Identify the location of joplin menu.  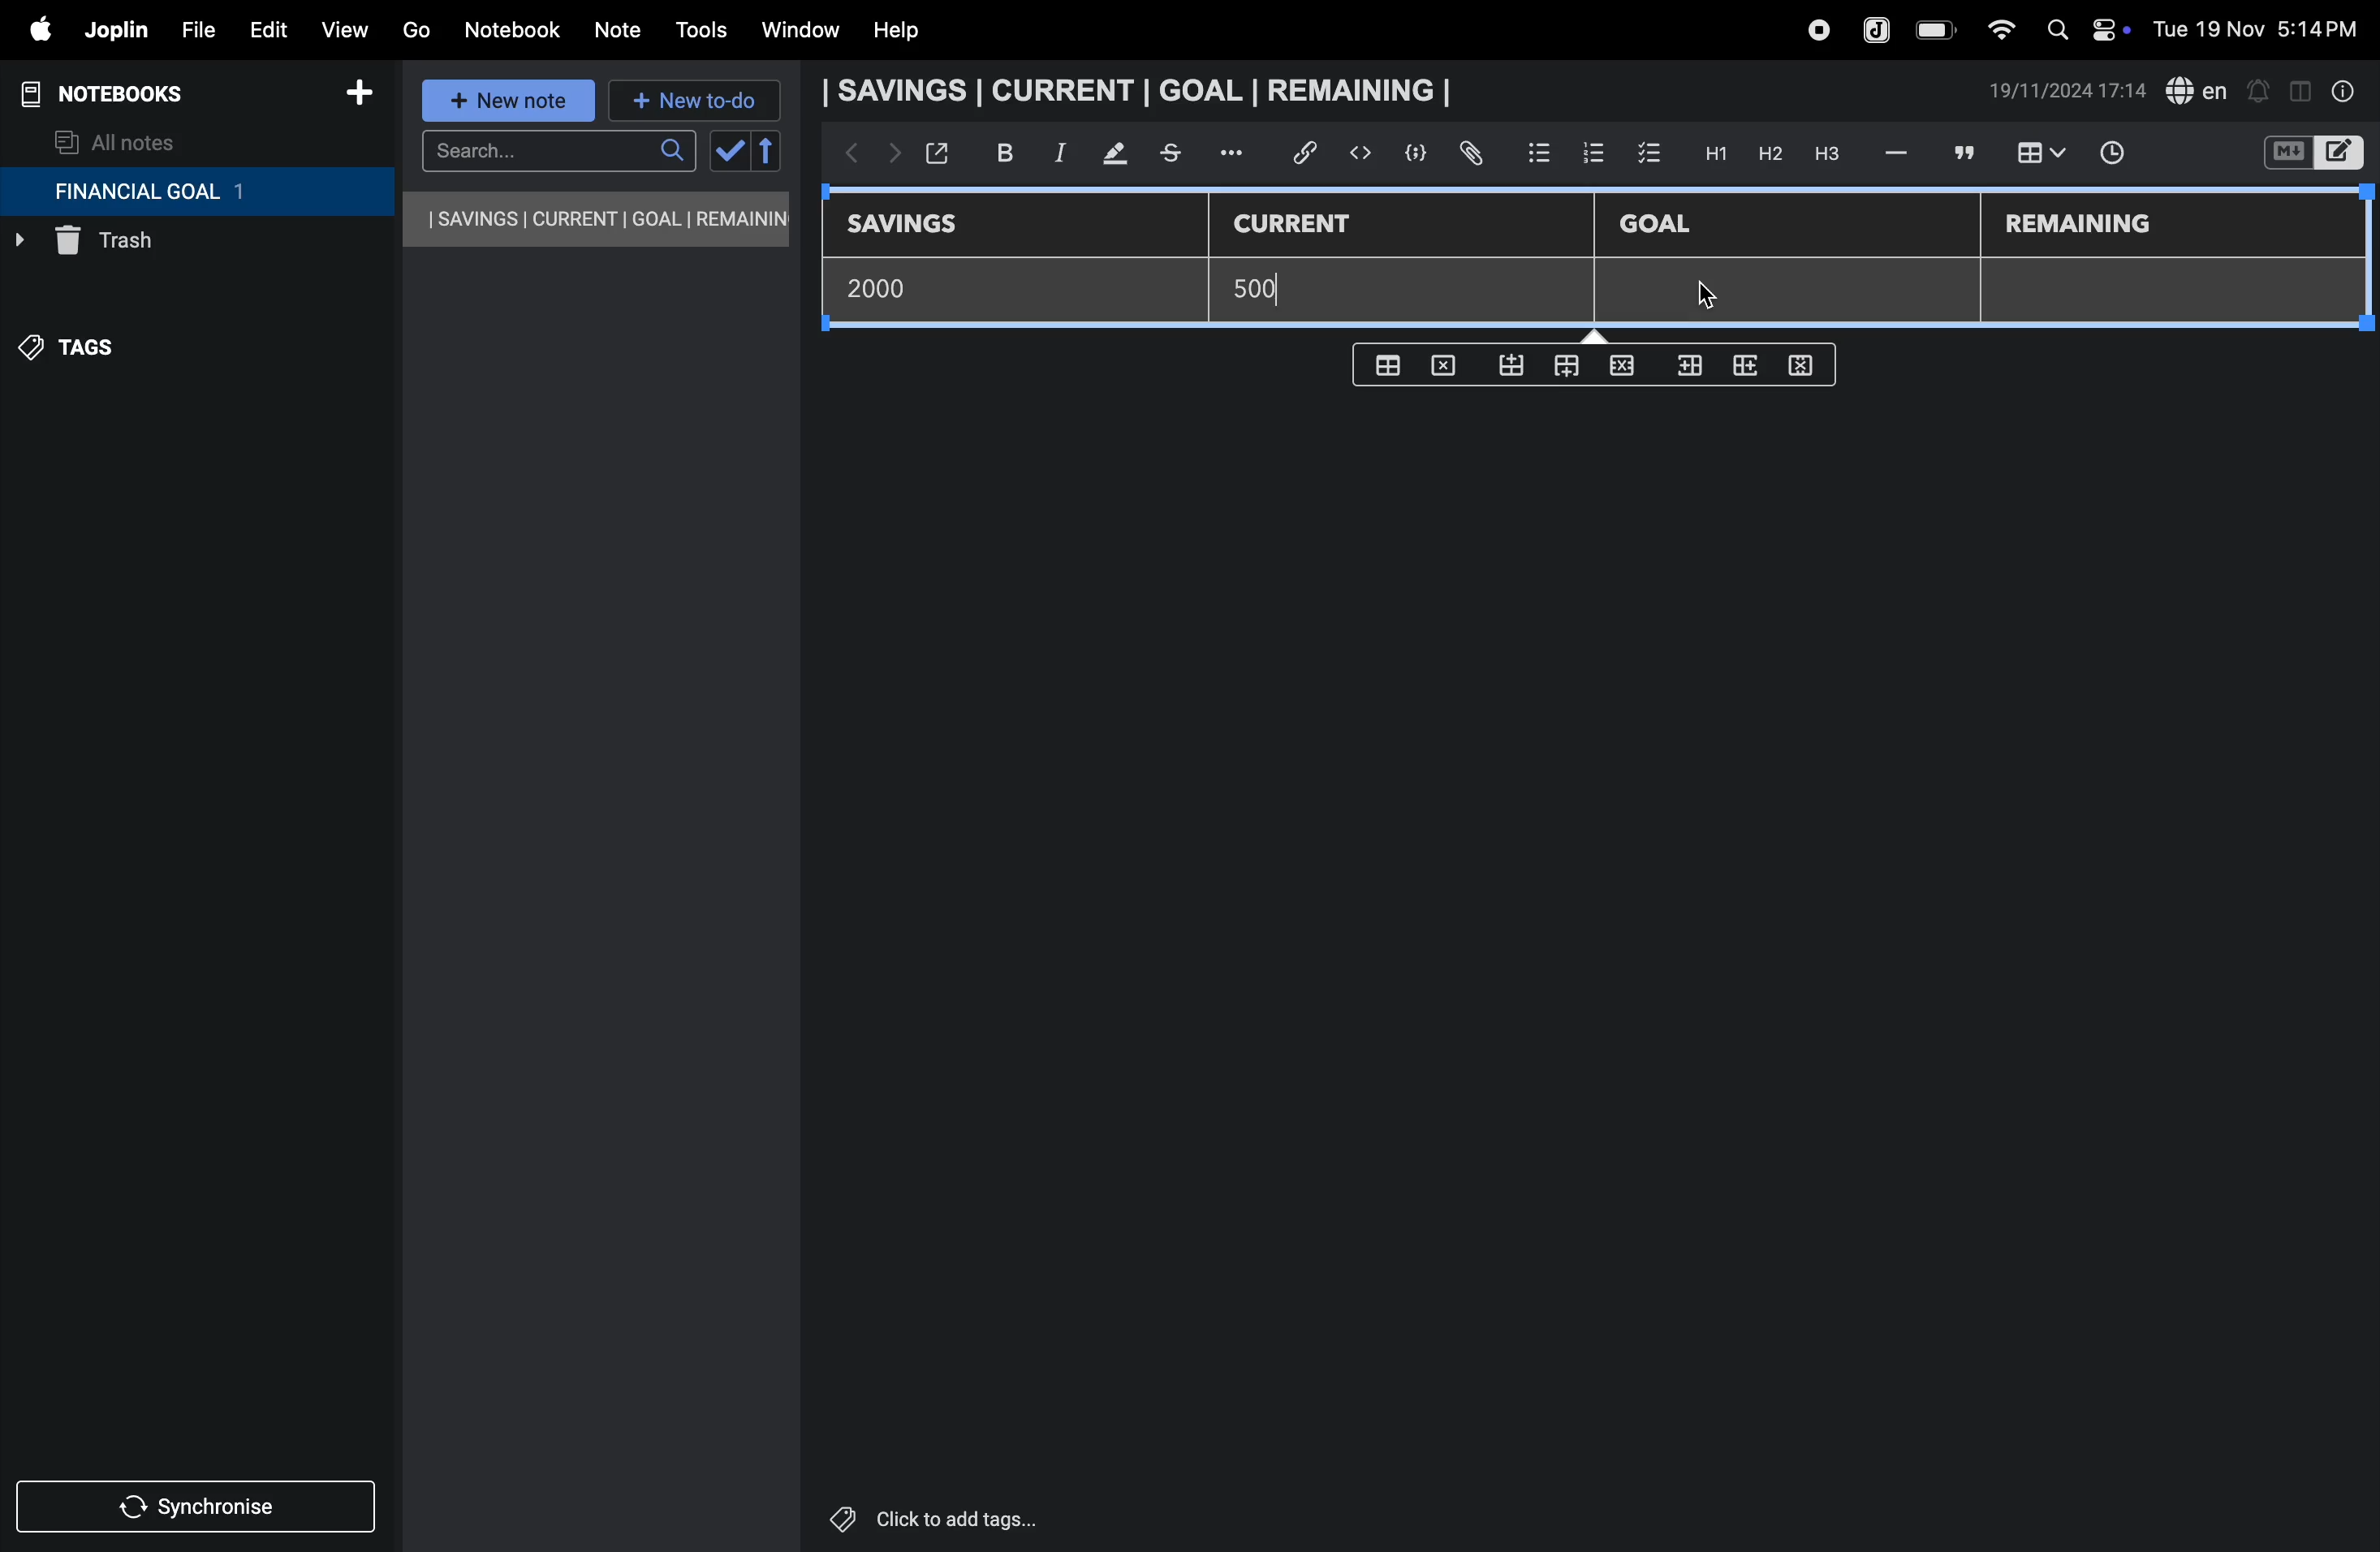
(112, 30).